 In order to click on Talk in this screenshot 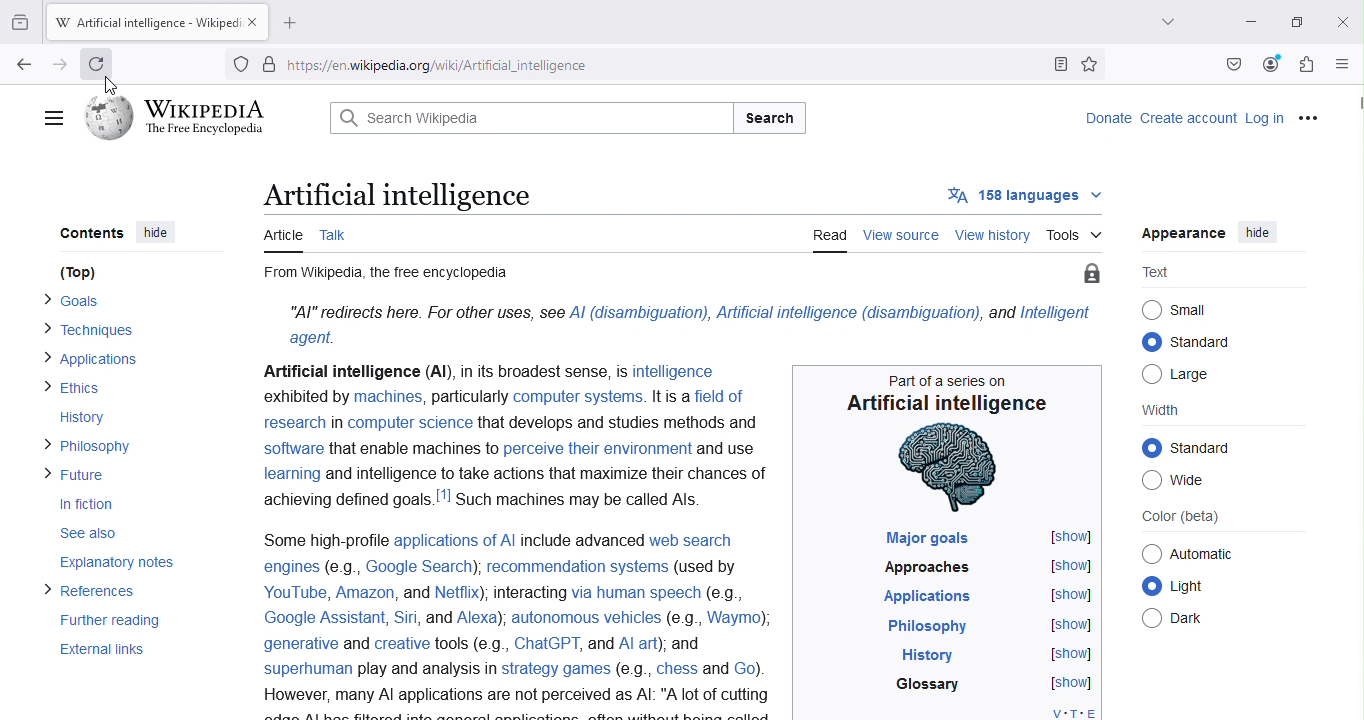, I will do `click(336, 239)`.